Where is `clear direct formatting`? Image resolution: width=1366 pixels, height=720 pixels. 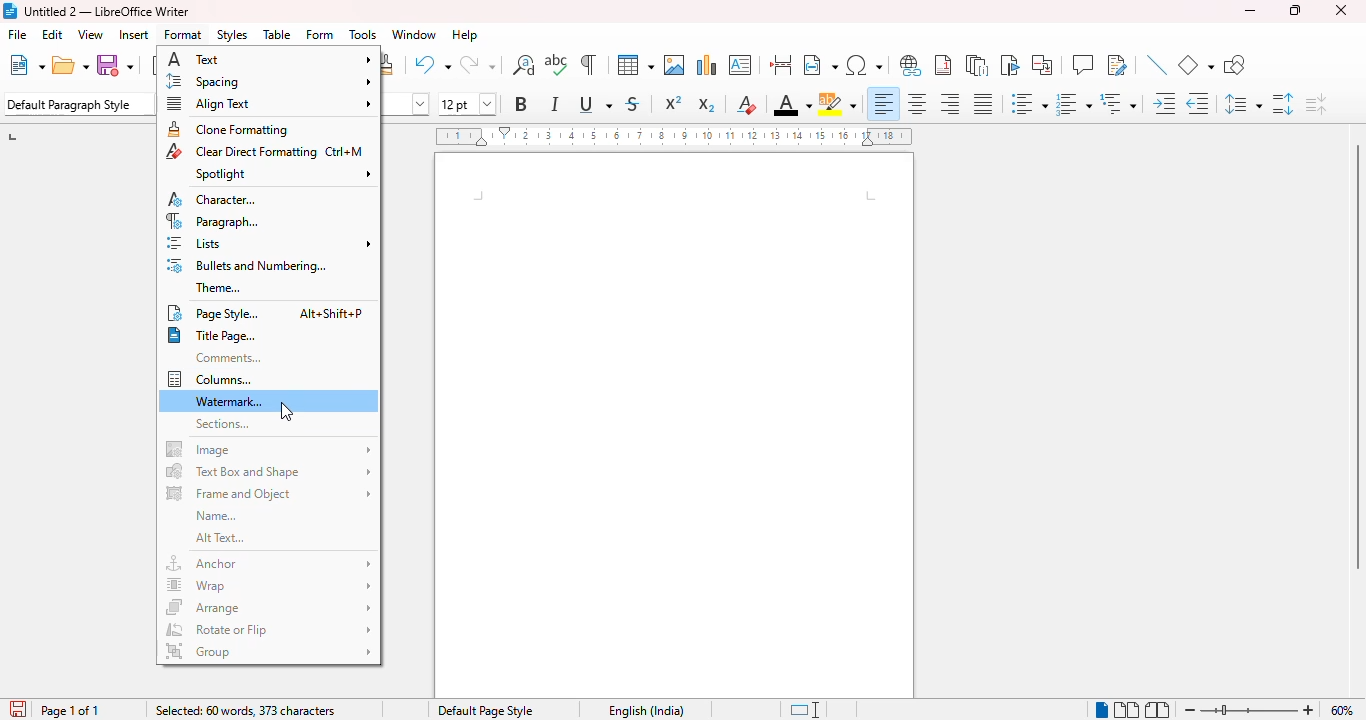
clear direct formatting is located at coordinates (746, 104).